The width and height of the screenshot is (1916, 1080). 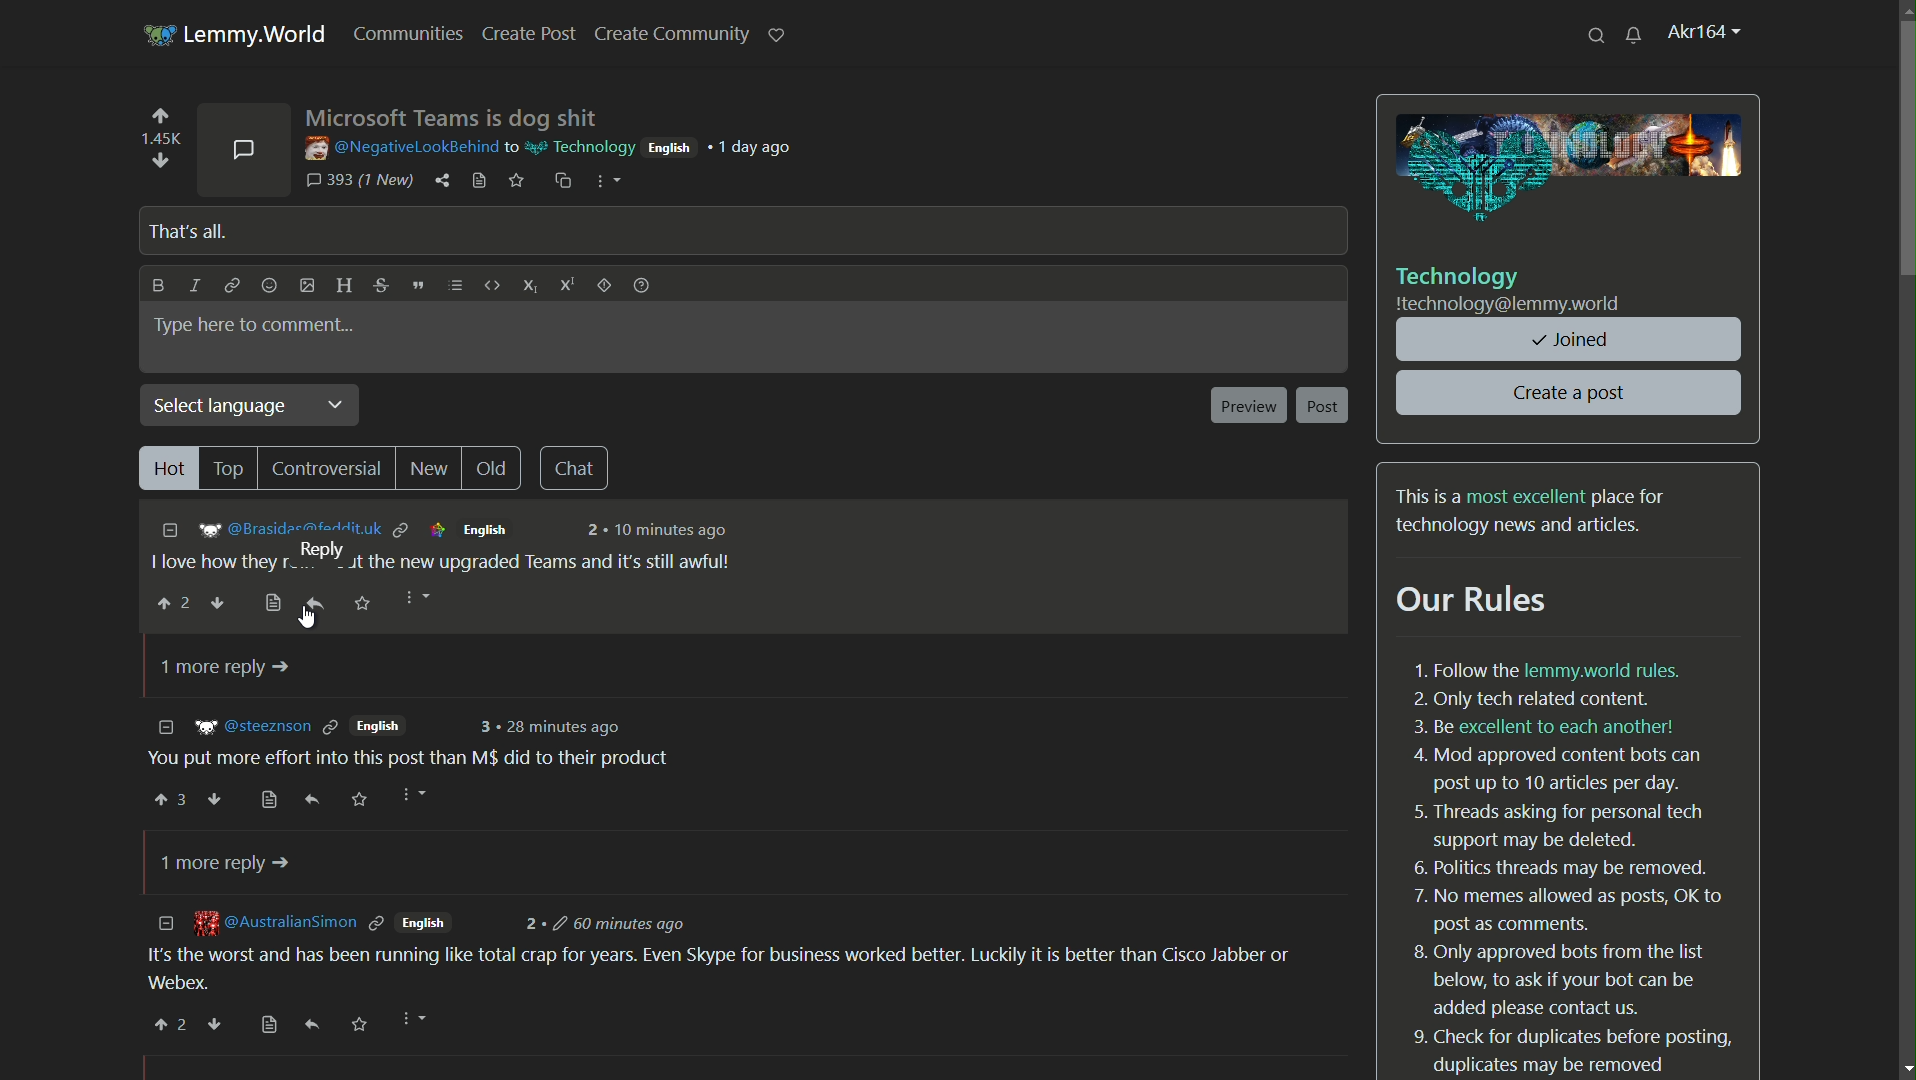 I want to click on comment-3, so click(x=732, y=953).